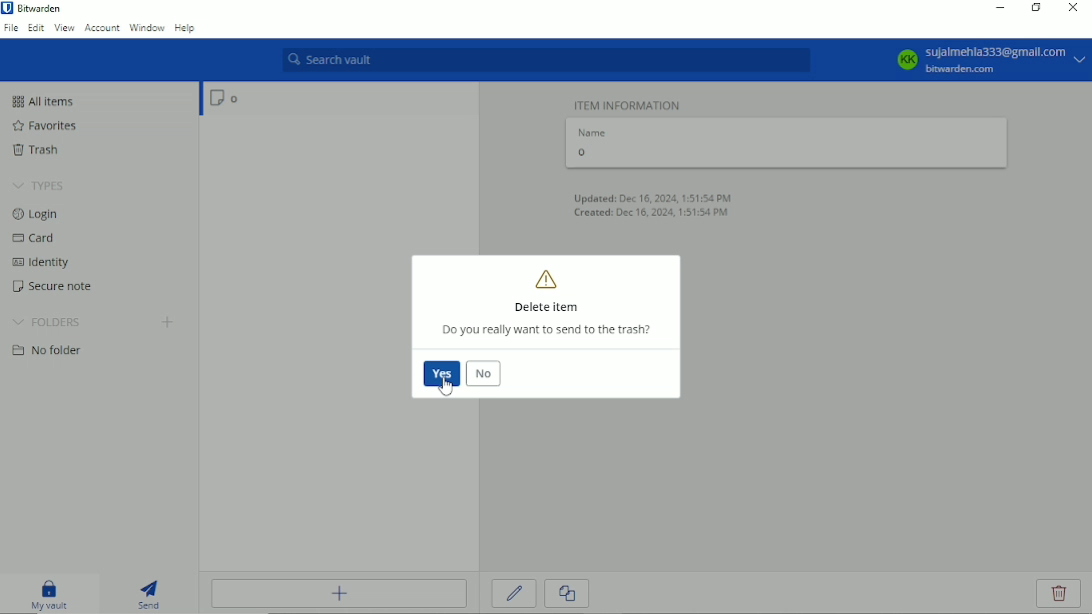 The height and width of the screenshot is (614, 1092). Describe the element at coordinates (48, 101) in the screenshot. I see `All items` at that location.